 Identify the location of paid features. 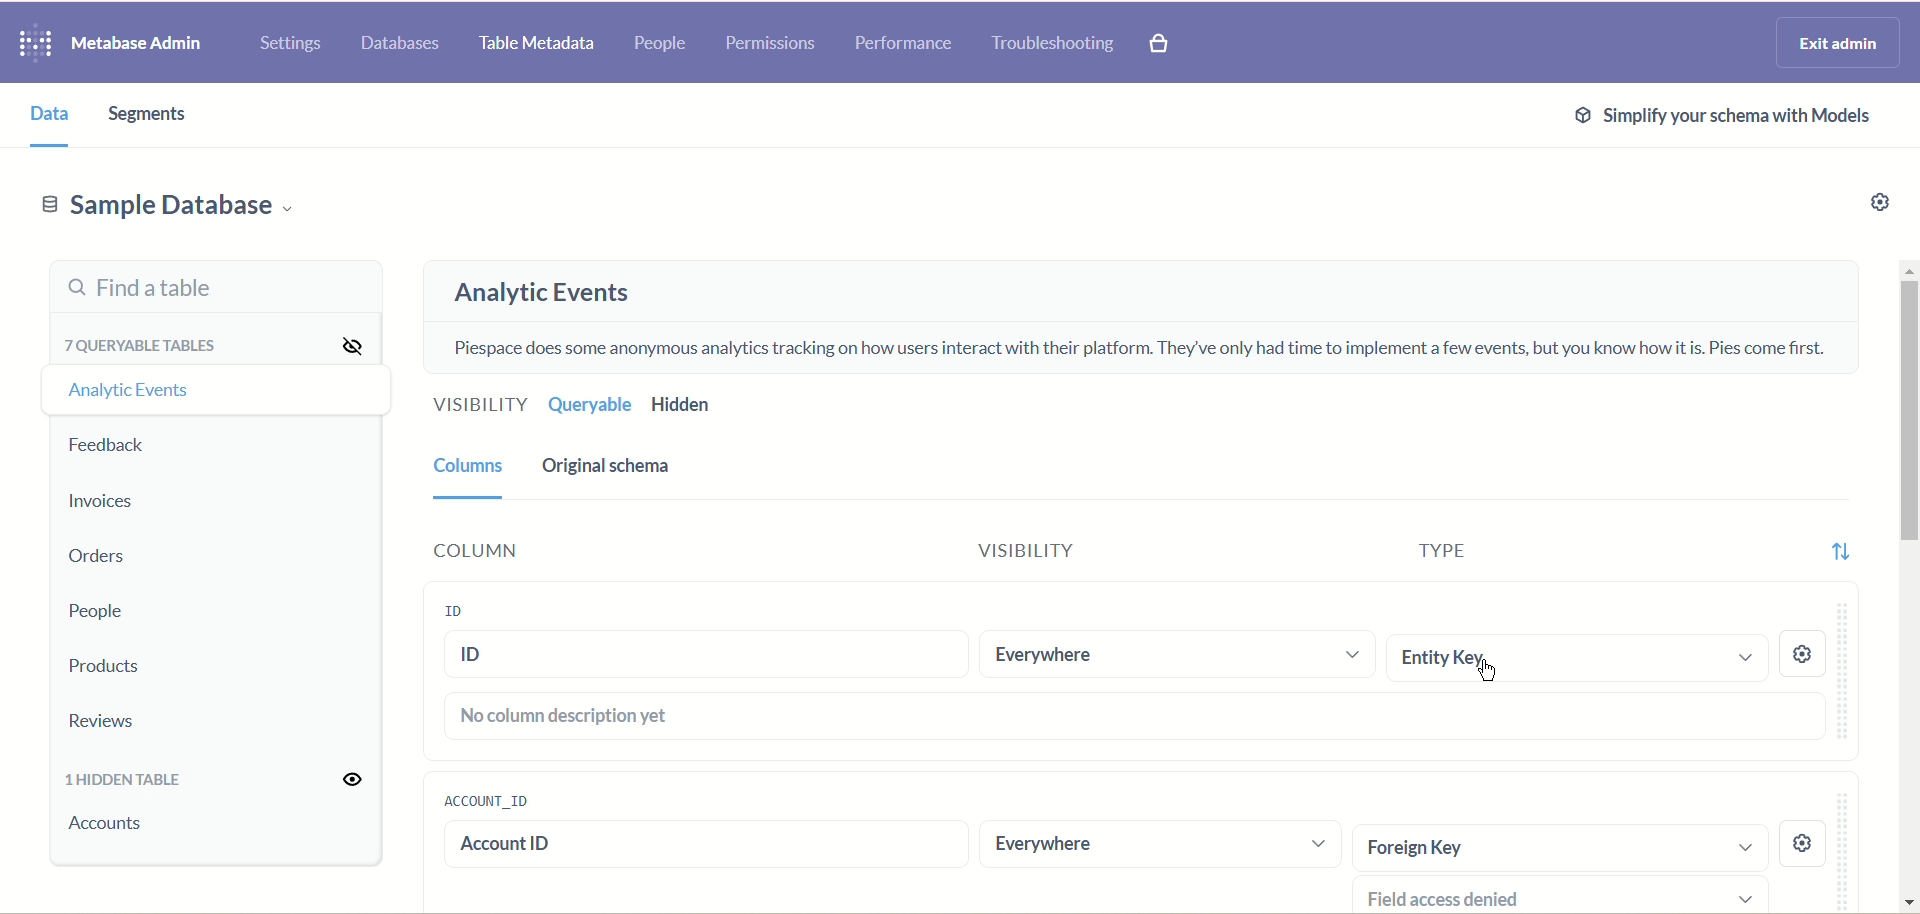
(1161, 45).